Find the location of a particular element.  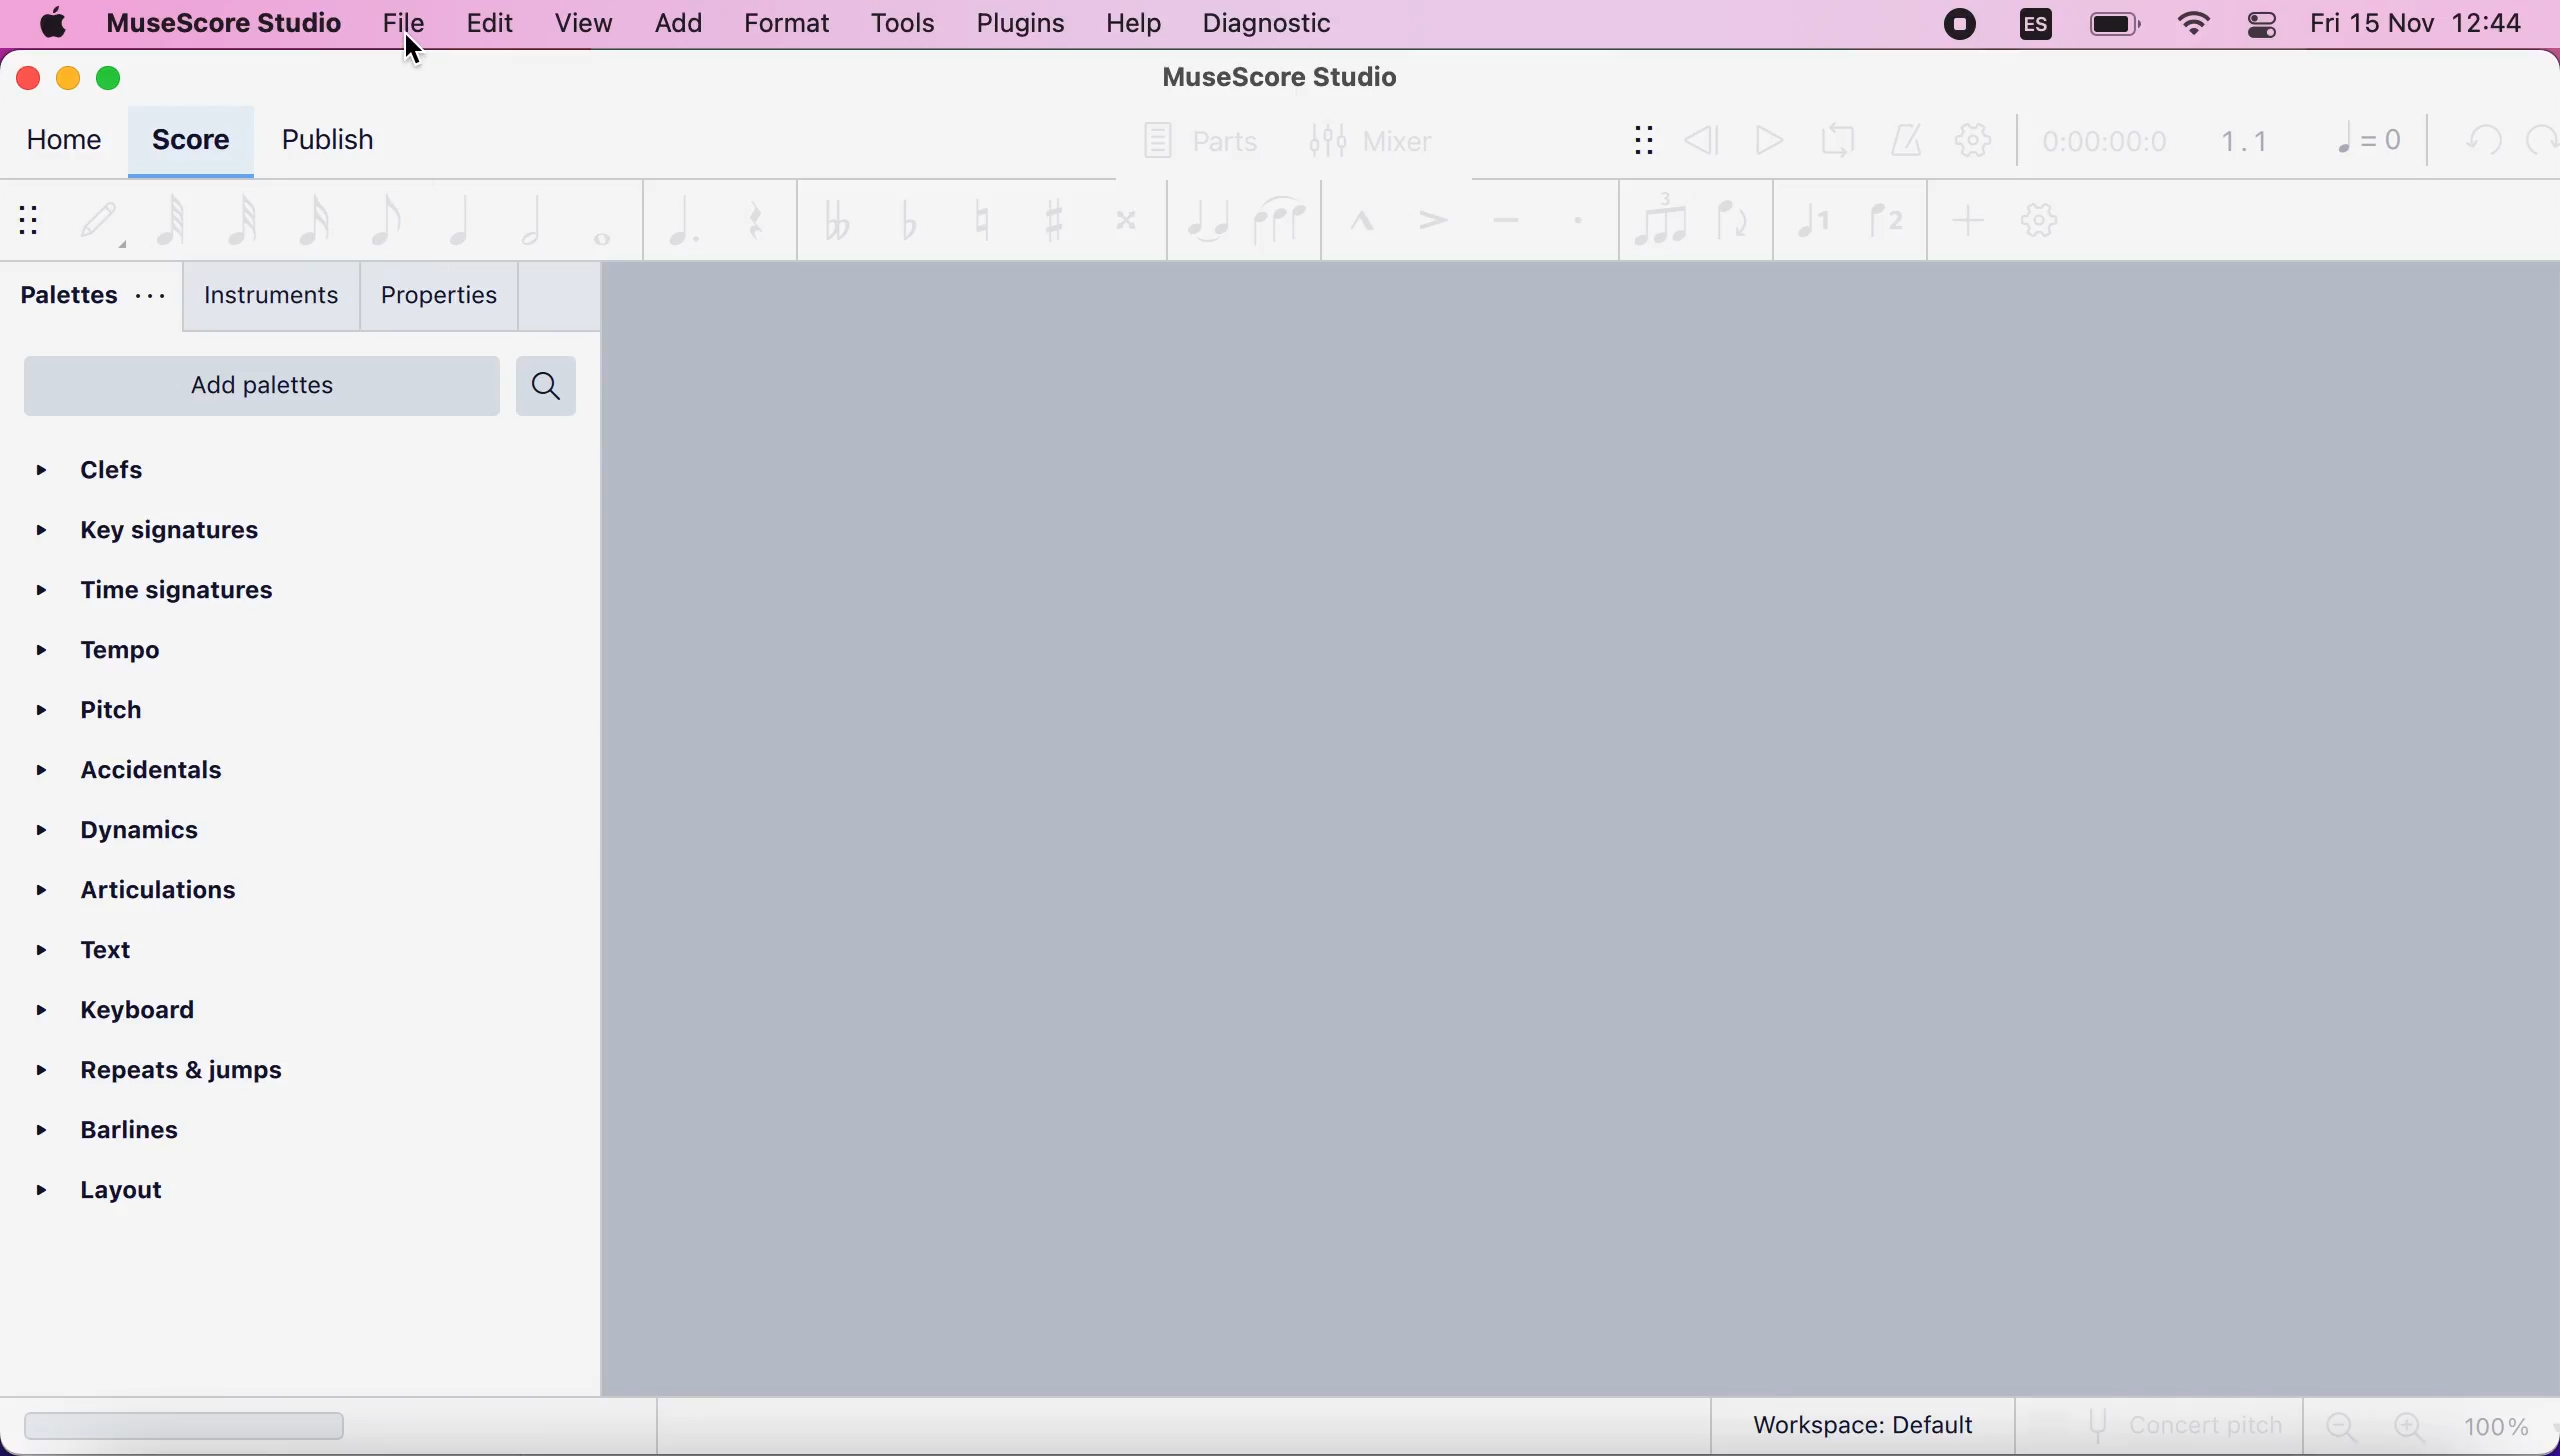

help is located at coordinates (1133, 24).